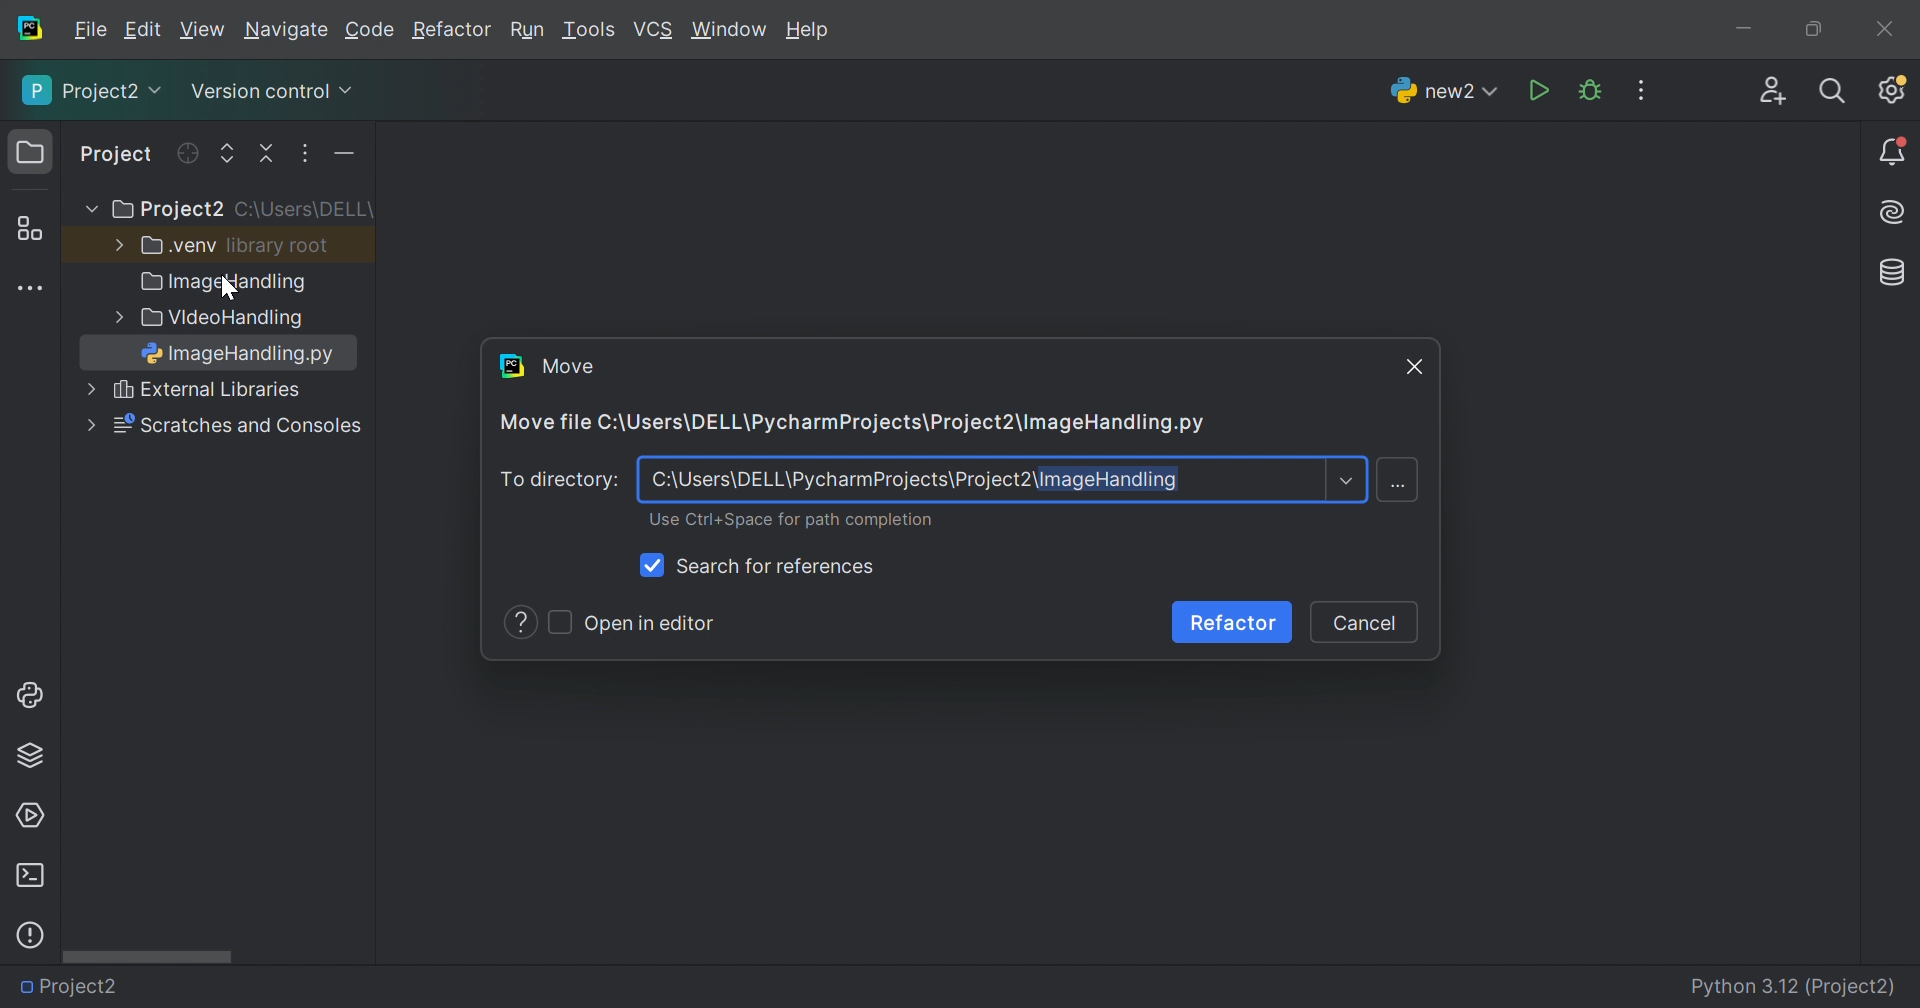 The height and width of the screenshot is (1008, 1920). What do you see at coordinates (186, 153) in the screenshot?
I see `Refresh` at bounding box center [186, 153].